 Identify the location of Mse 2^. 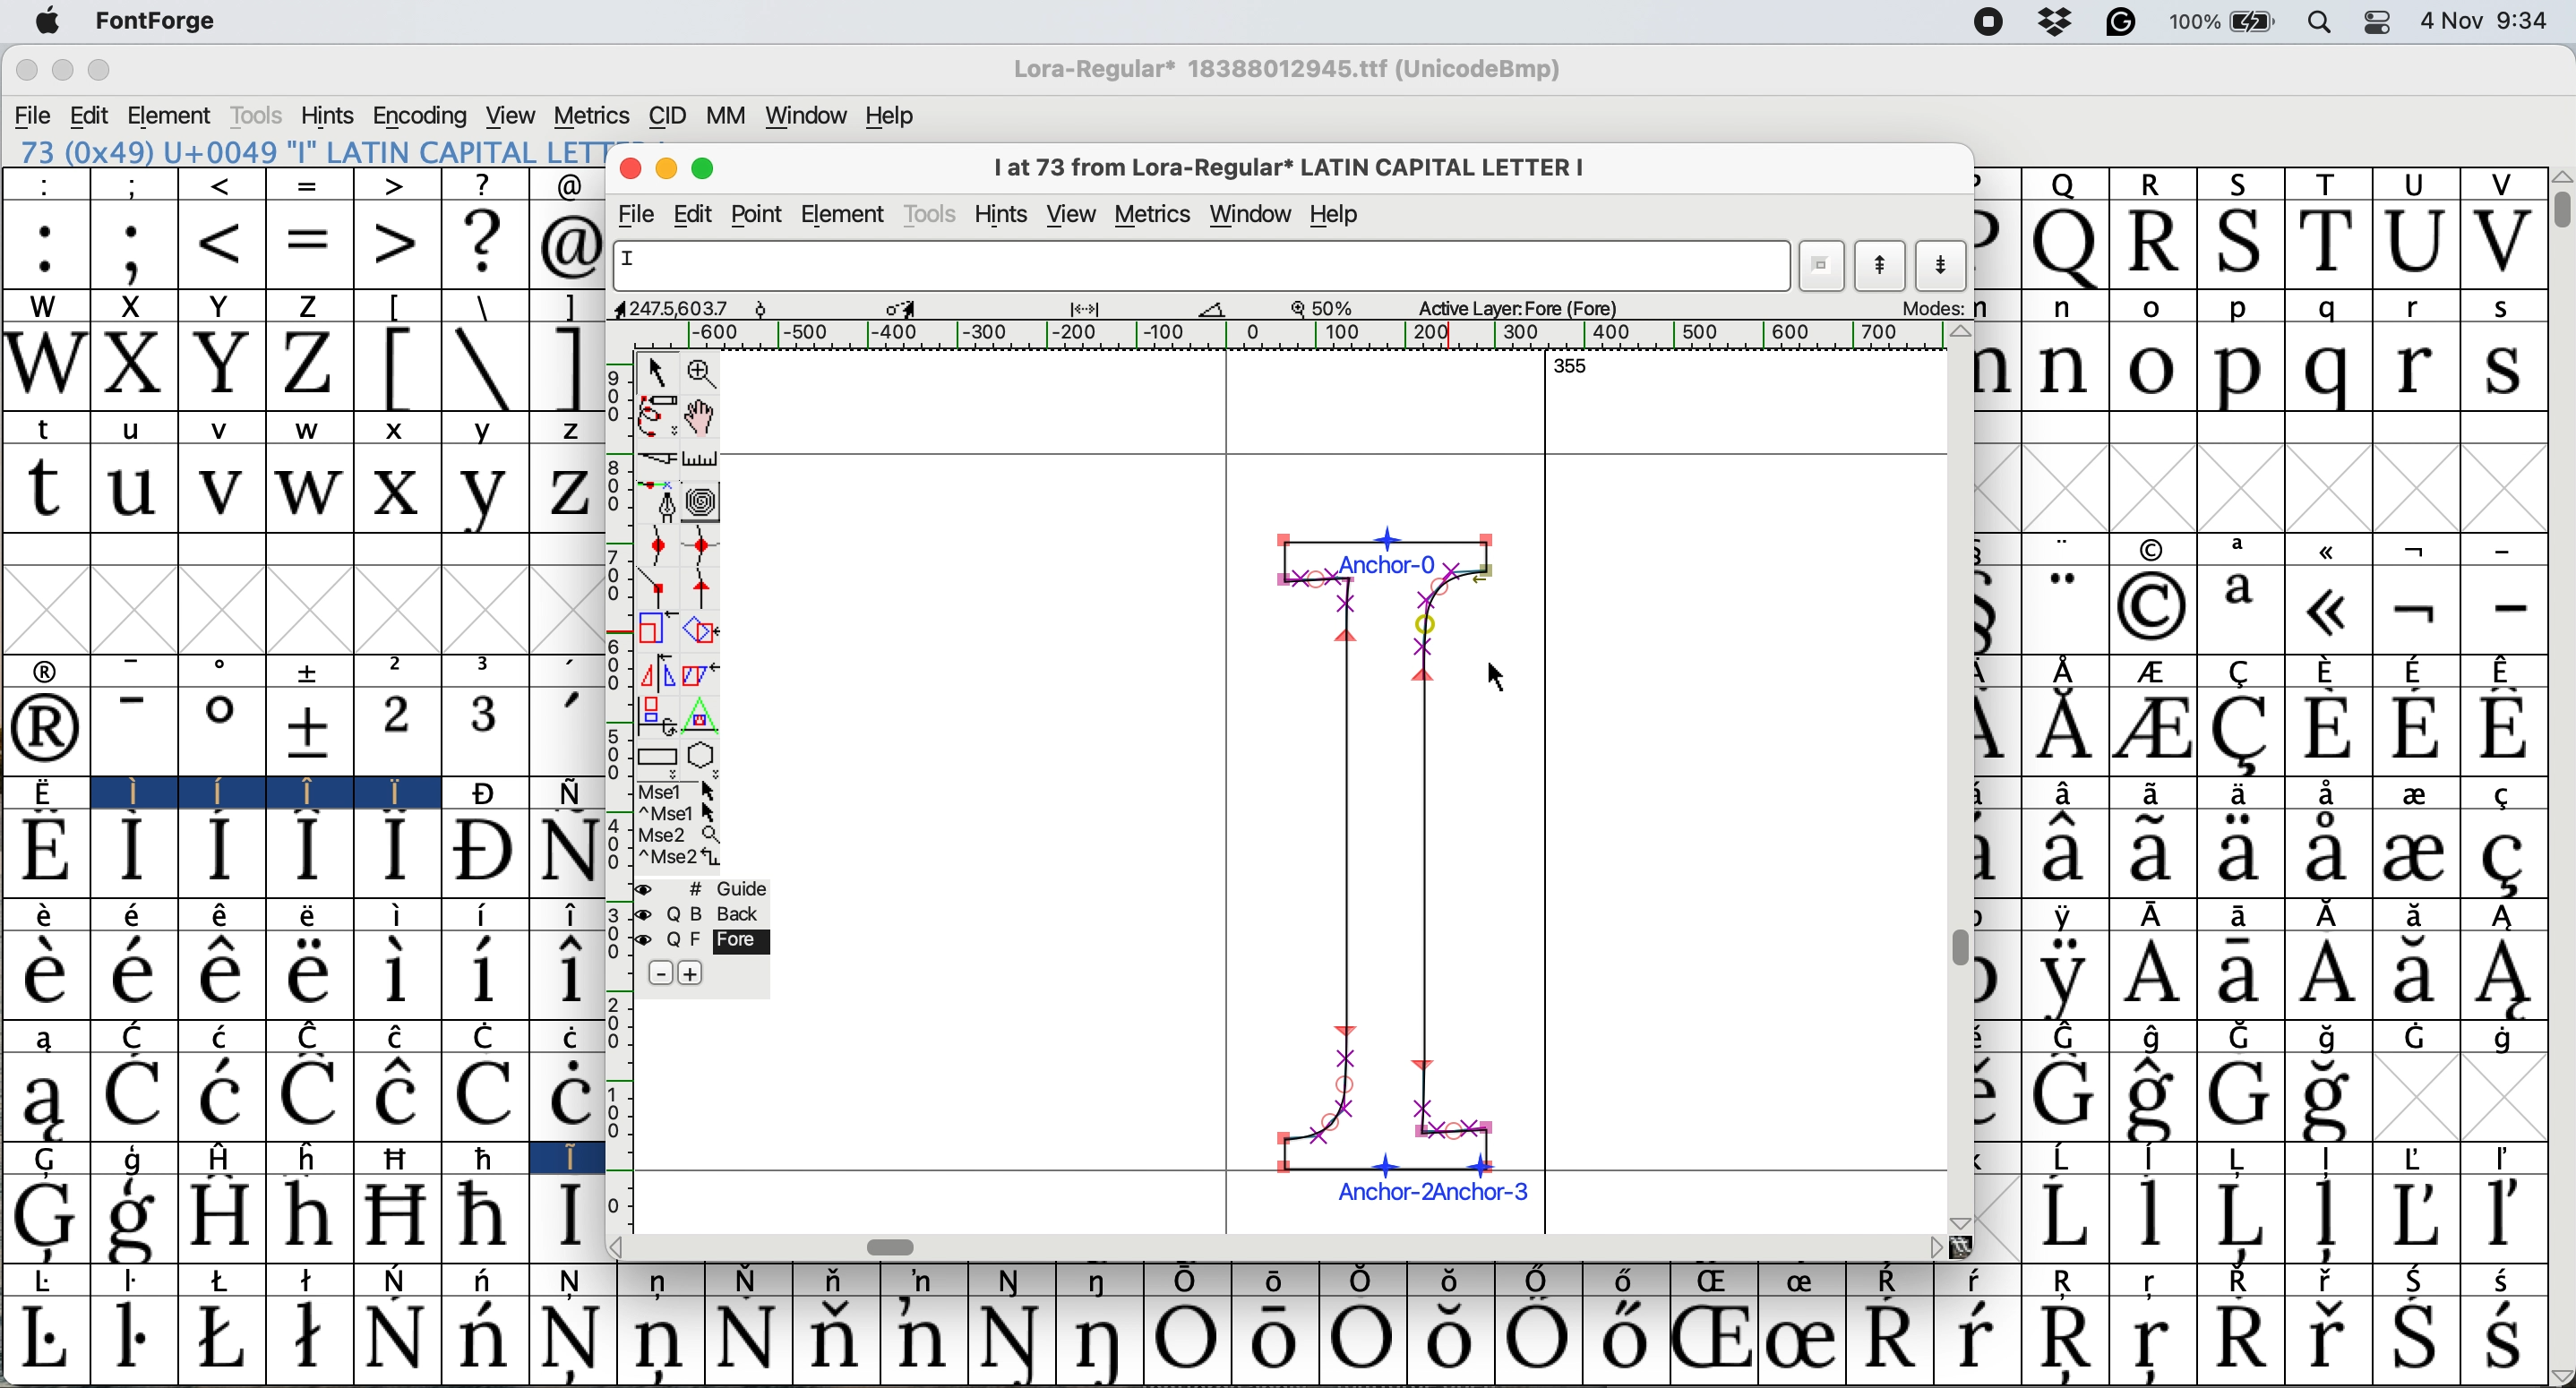
(680, 857).